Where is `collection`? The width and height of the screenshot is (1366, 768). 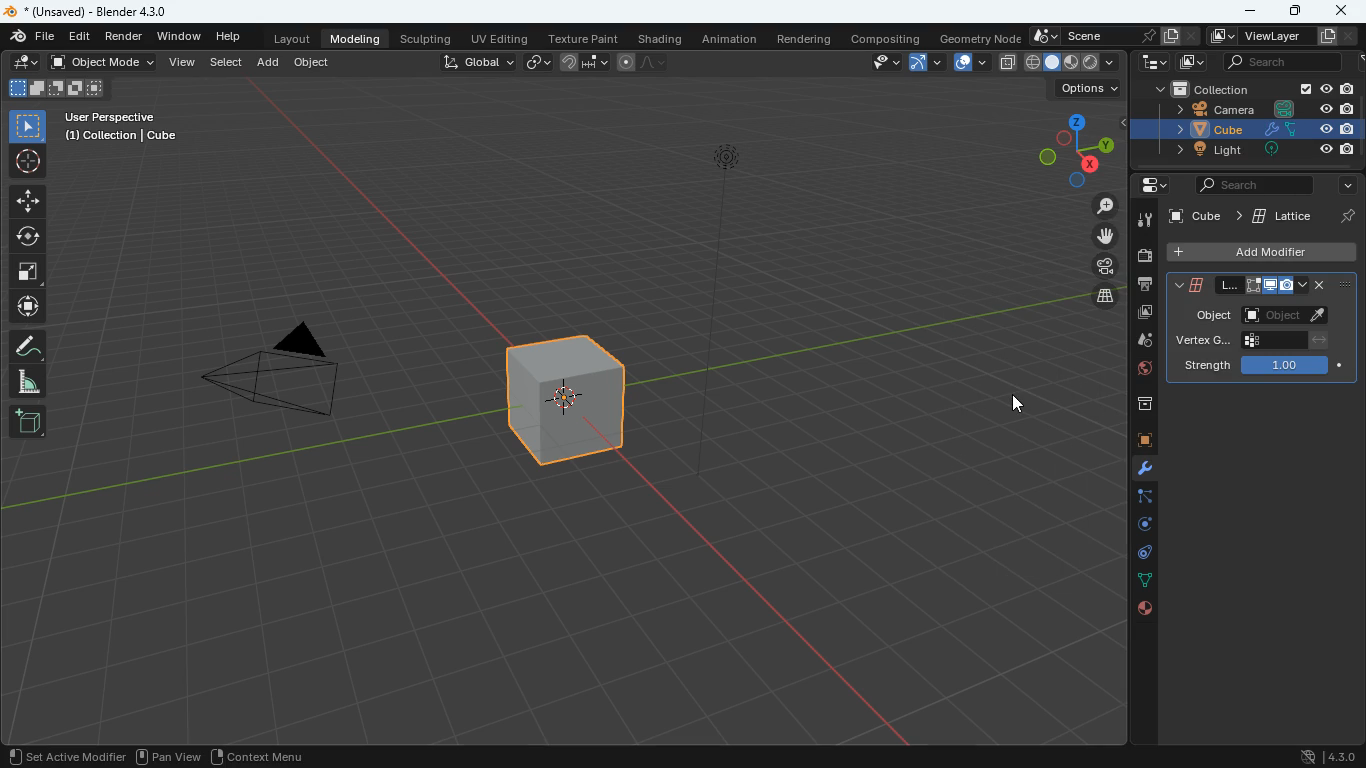
collection is located at coordinates (1252, 89).